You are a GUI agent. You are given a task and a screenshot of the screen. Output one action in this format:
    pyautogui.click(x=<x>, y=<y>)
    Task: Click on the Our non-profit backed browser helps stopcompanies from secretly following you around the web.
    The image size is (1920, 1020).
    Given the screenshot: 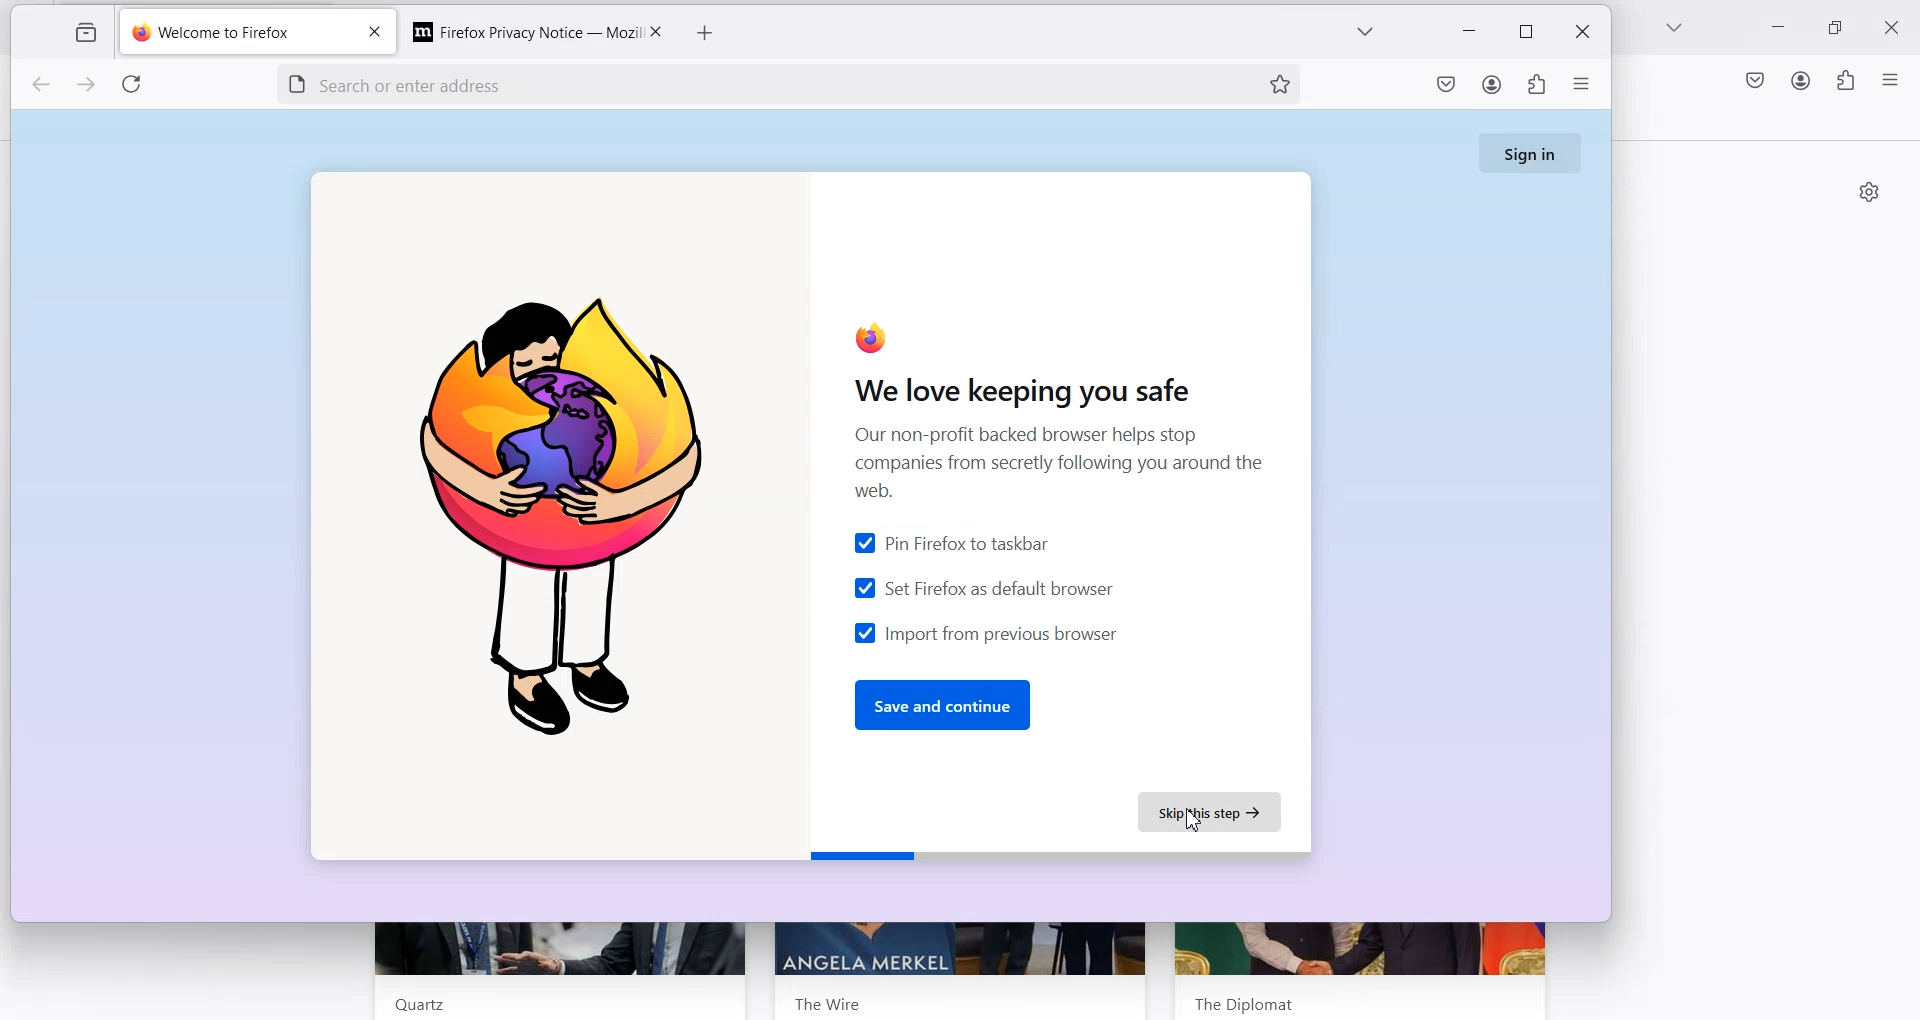 What is the action you would take?
    pyautogui.click(x=1049, y=463)
    